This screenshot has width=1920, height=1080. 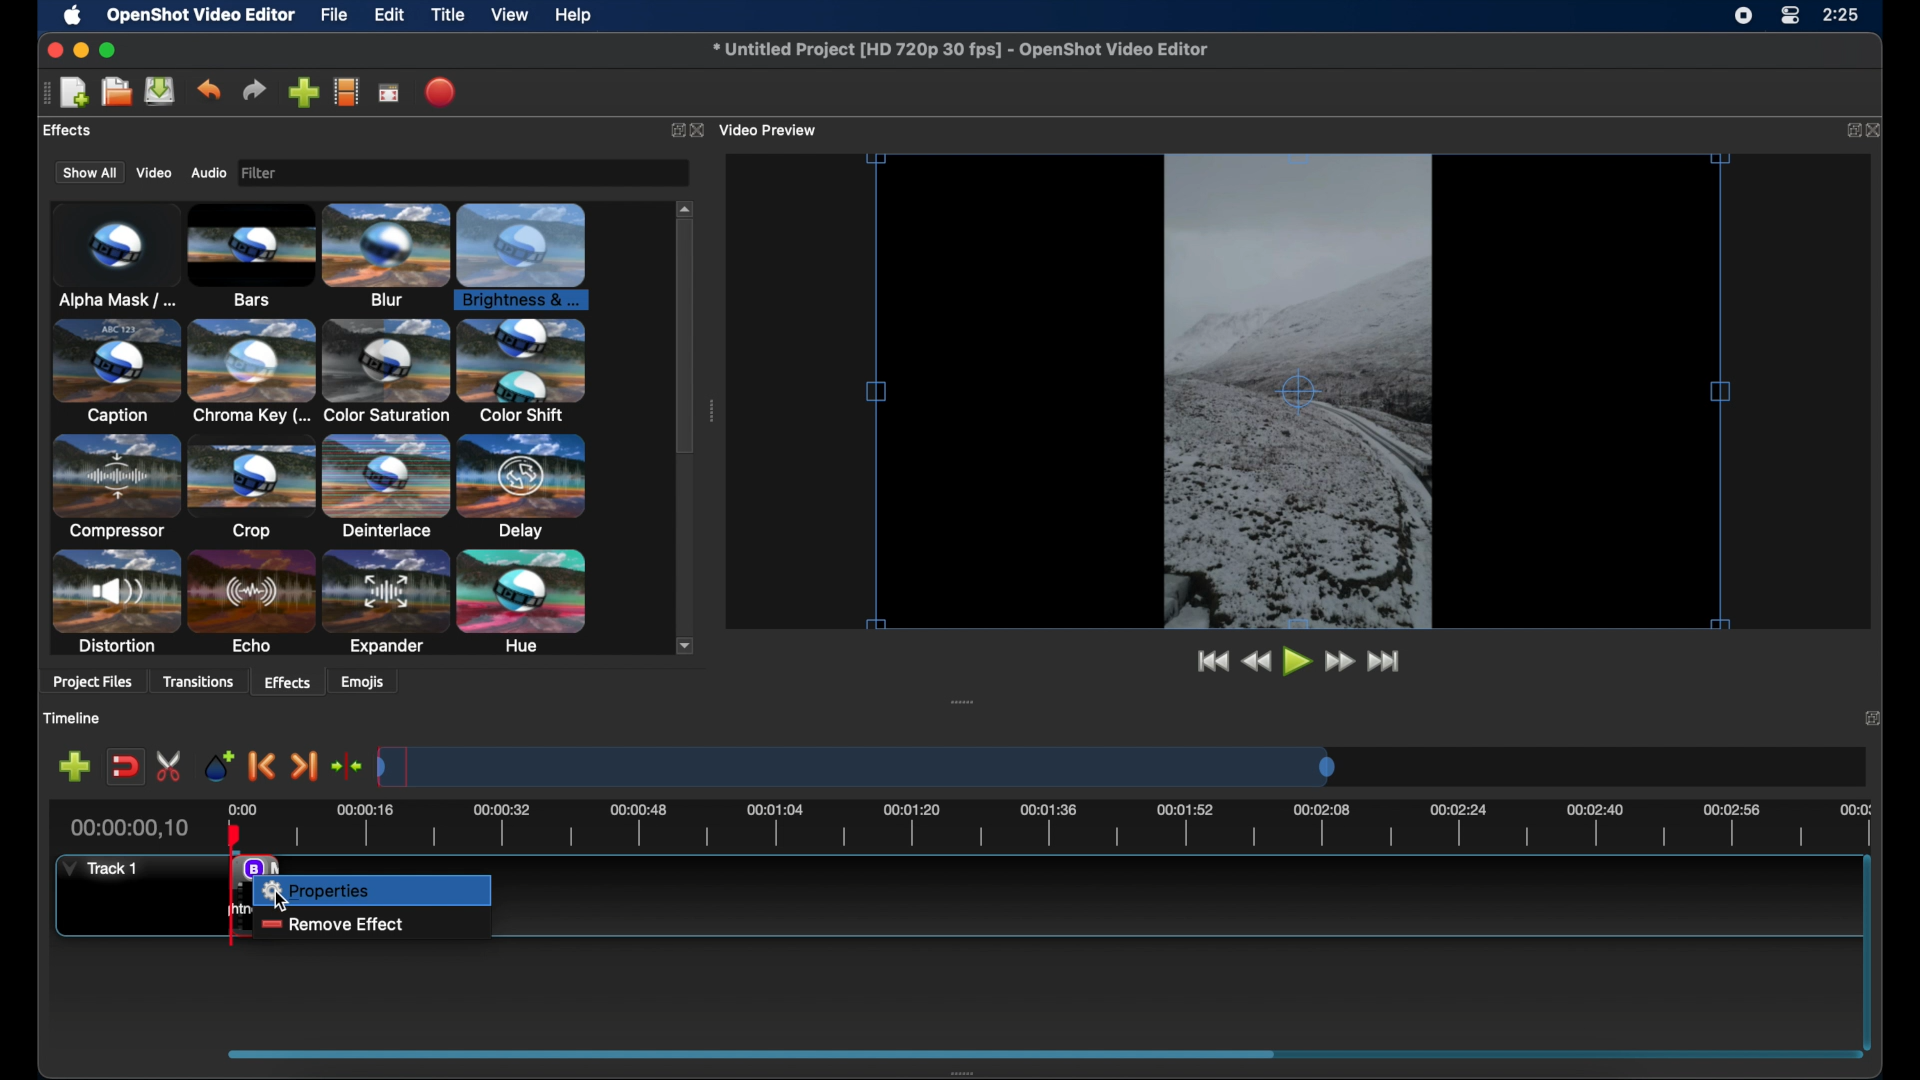 I want to click on new project, so click(x=74, y=91).